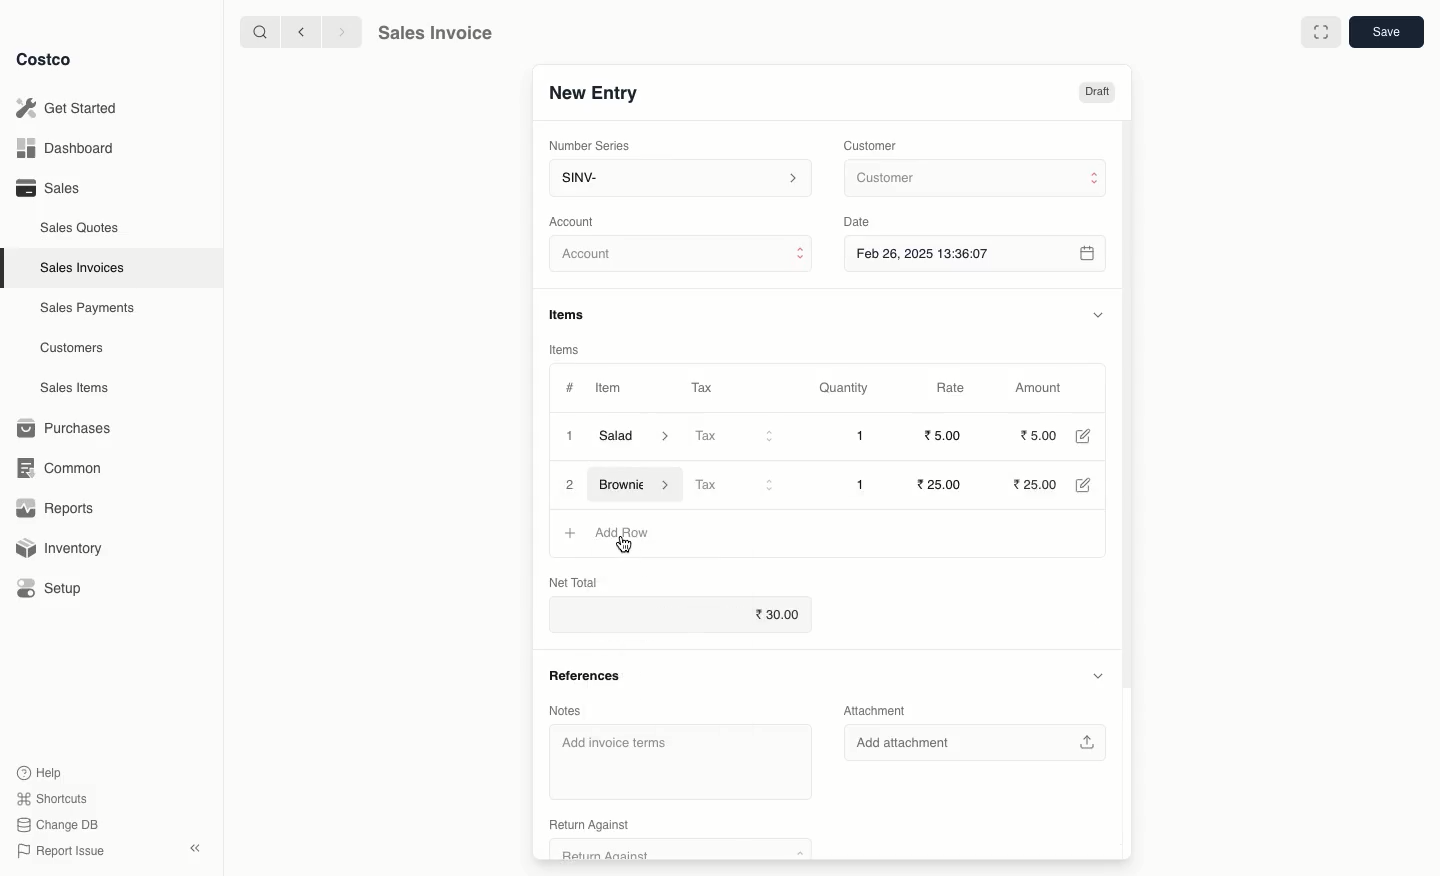 Image resolution: width=1440 pixels, height=876 pixels. What do you see at coordinates (435, 35) in the screenshot?
I see `Sales Invoice` at bounding box center [435, 35].